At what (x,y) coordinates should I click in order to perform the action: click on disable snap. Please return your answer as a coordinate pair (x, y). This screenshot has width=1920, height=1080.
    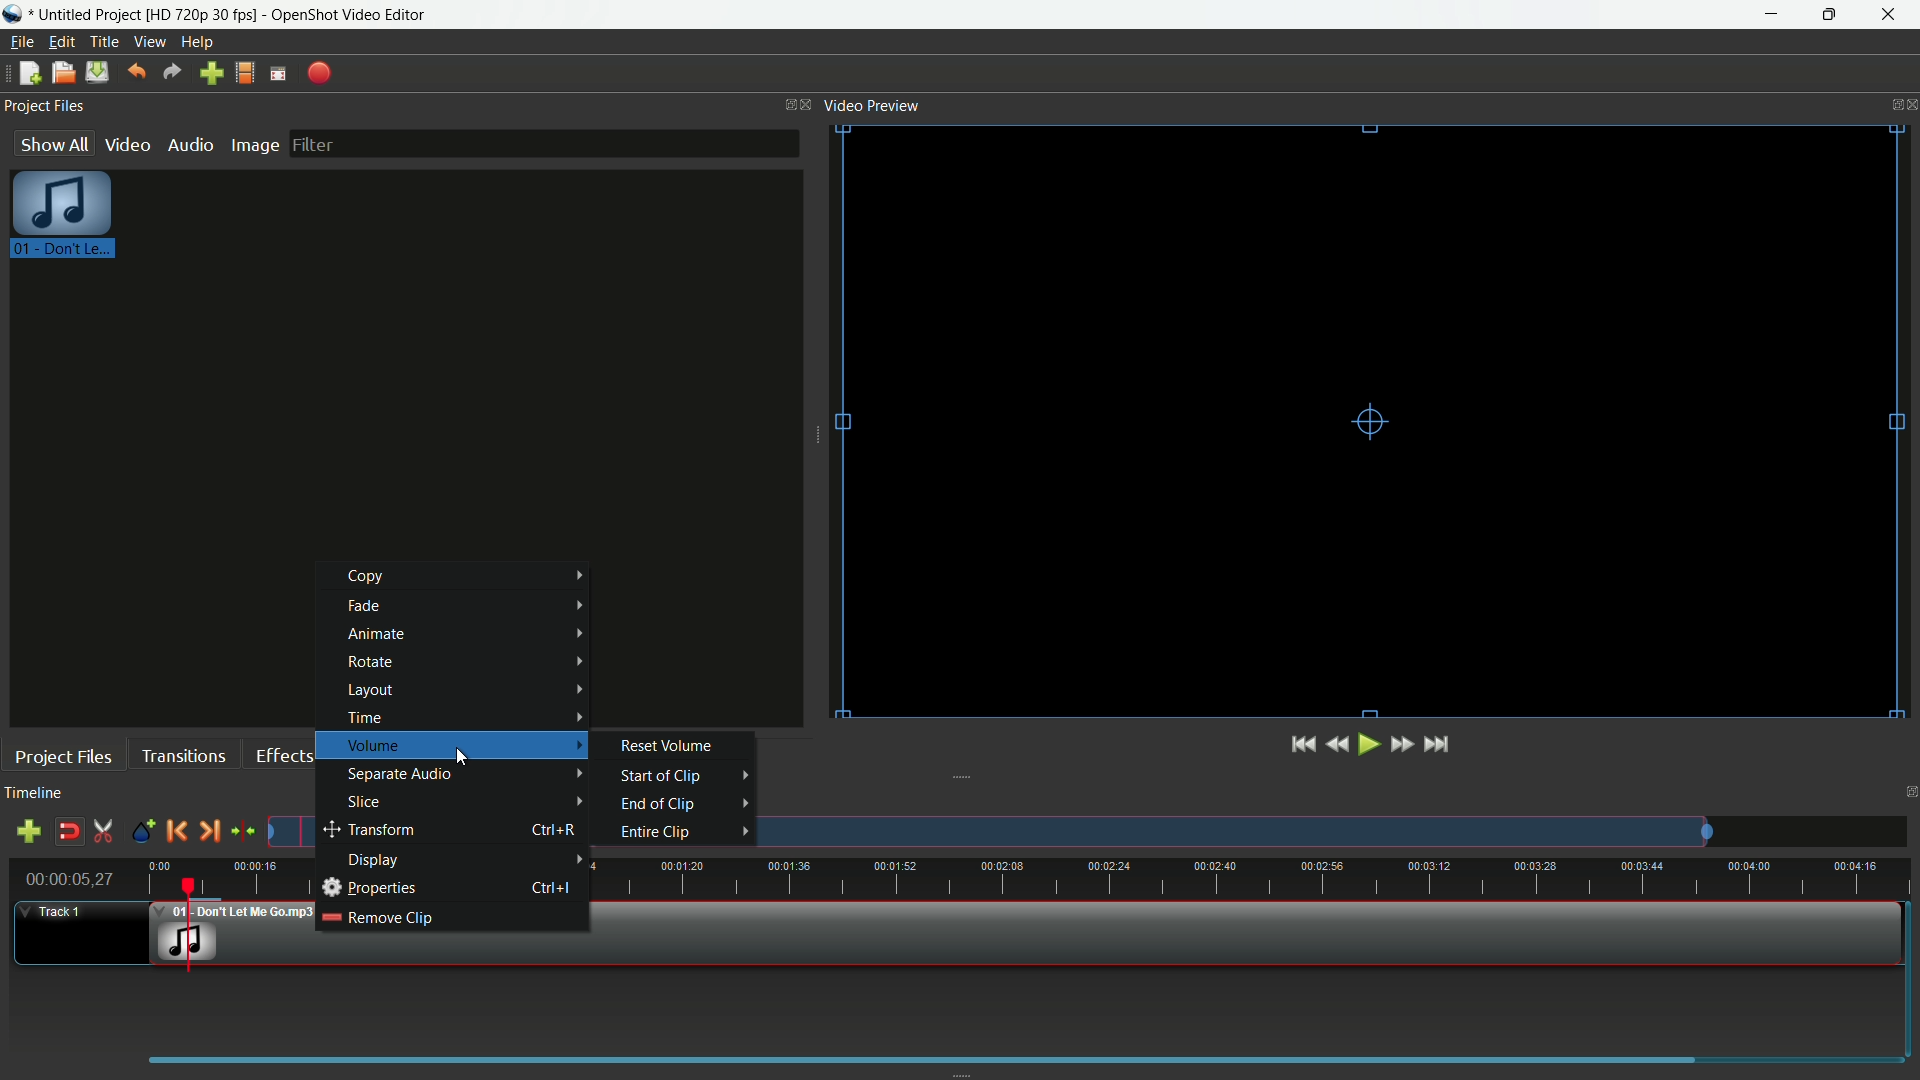
    Looking at the image, I should click on (69, 832).